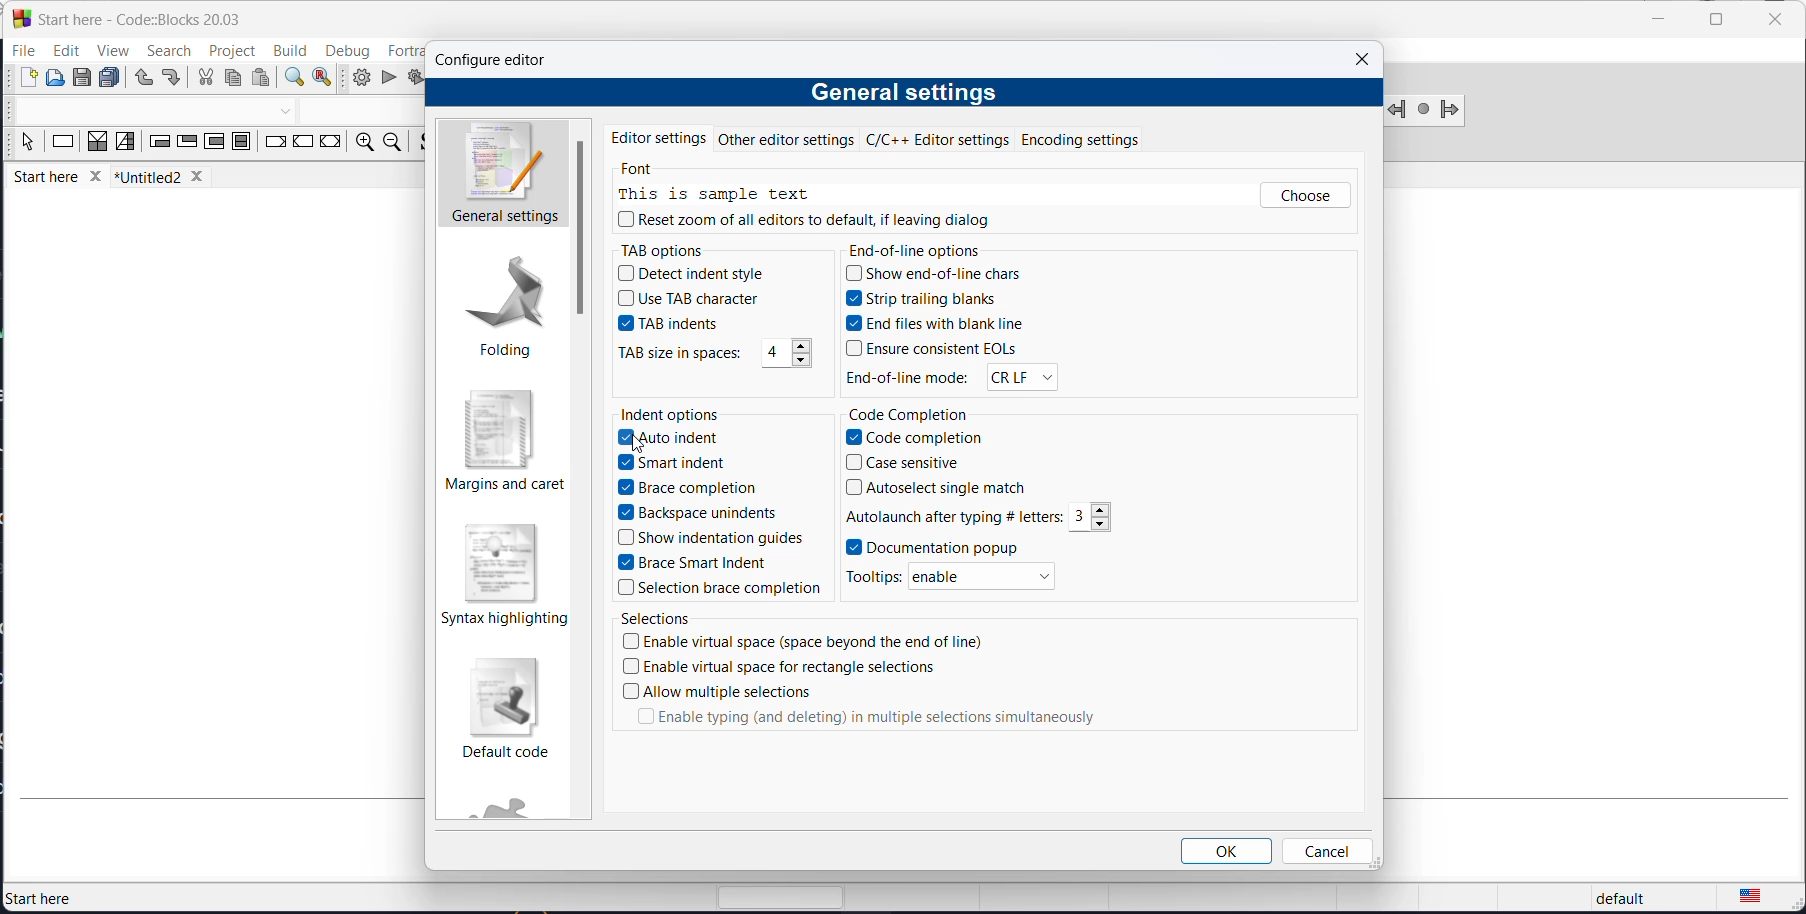  What do you see at coordinates (423, 143) in the screenshot?
I see `source comment` at bounding box center [423, 143].